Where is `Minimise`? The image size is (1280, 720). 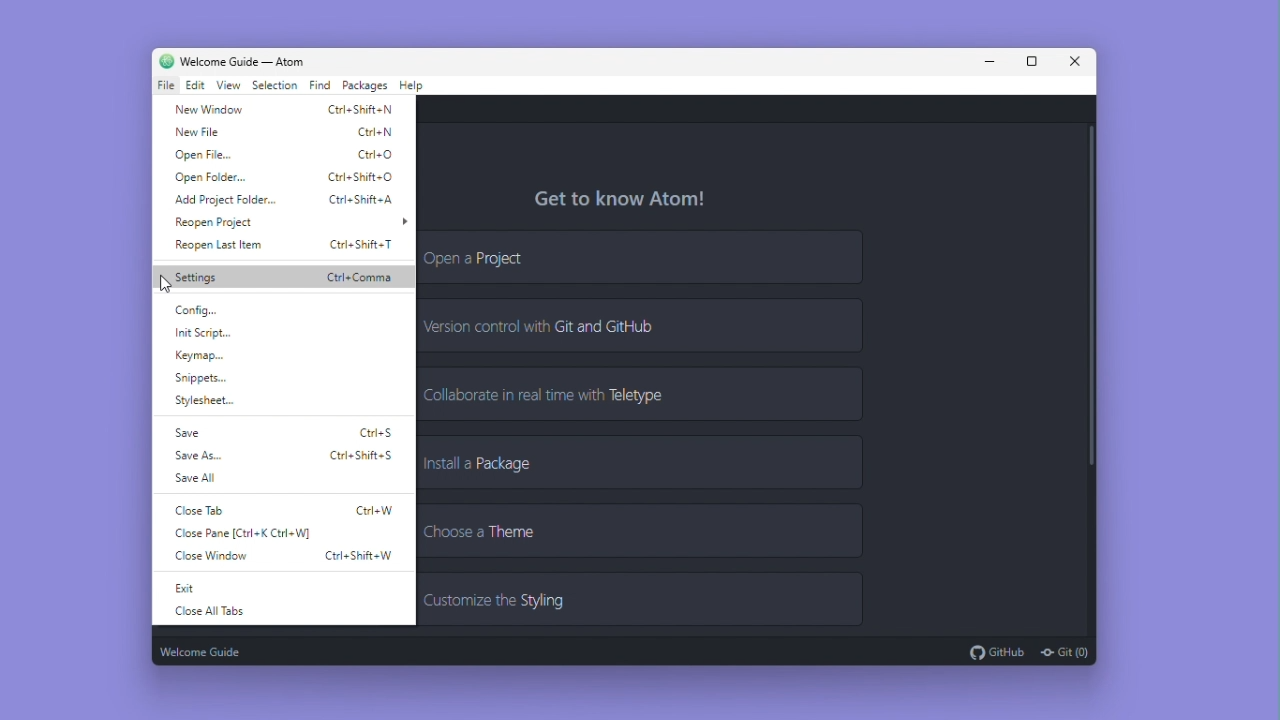
Minimise is located at coordinates (994, 61).